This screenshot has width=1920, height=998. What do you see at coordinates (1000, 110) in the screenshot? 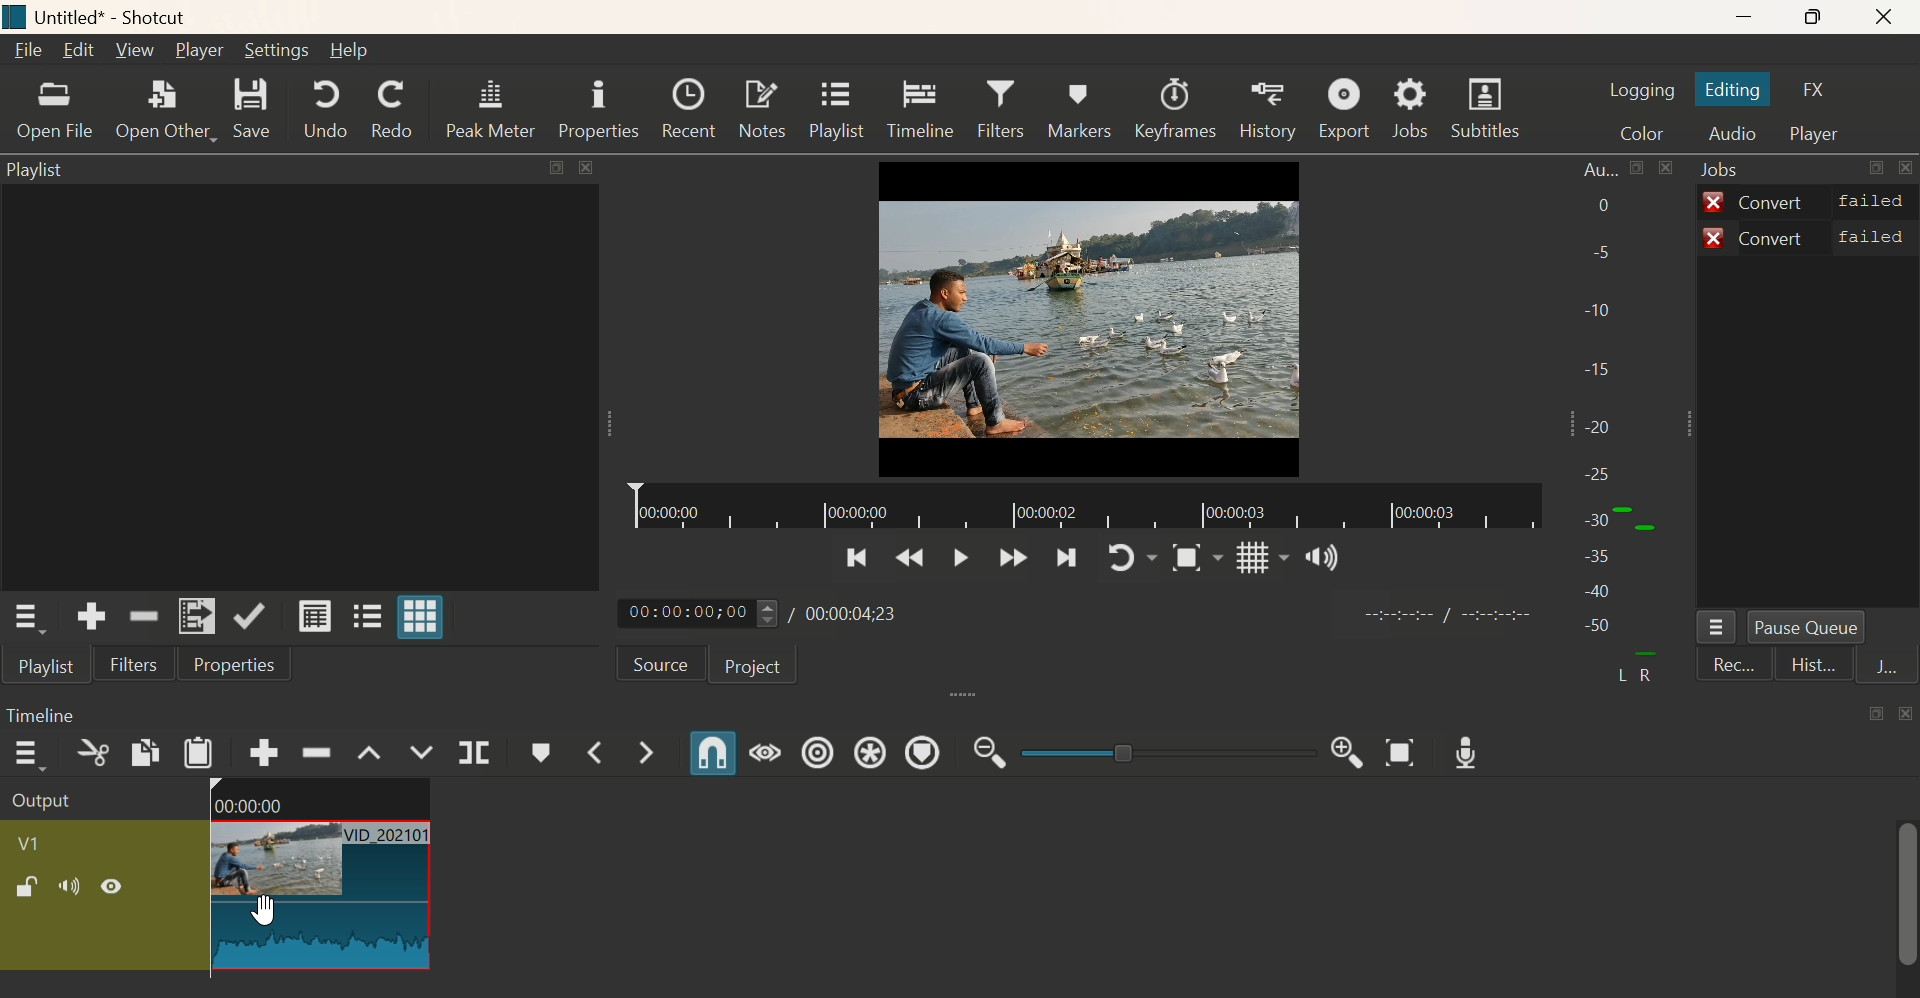
I see `Filters` at bounding box center [1000, 110].